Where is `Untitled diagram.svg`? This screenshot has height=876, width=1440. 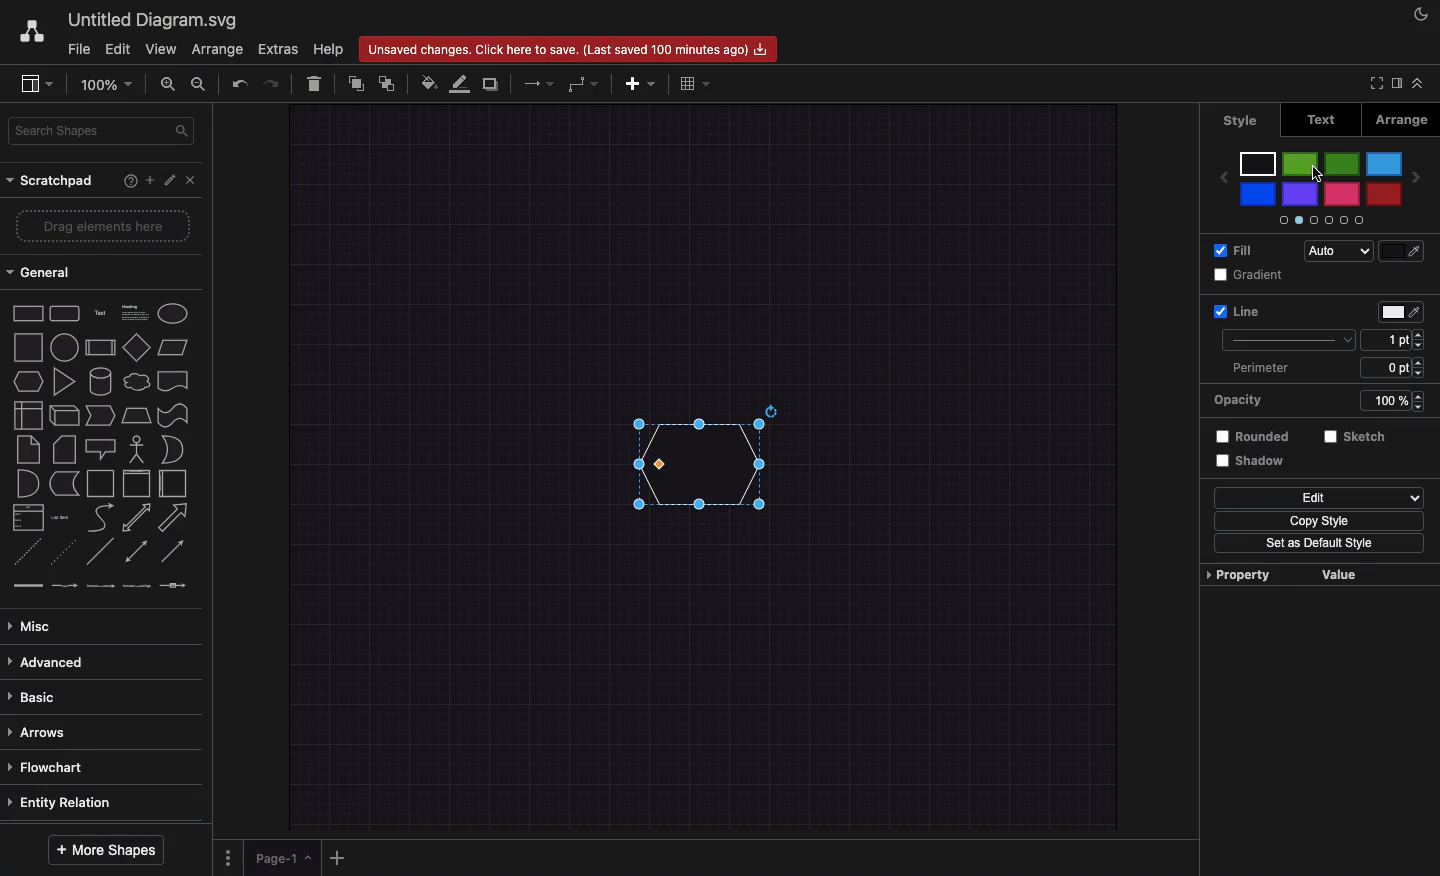
Untitled diagram.svg is located at coordinates (153, 19).